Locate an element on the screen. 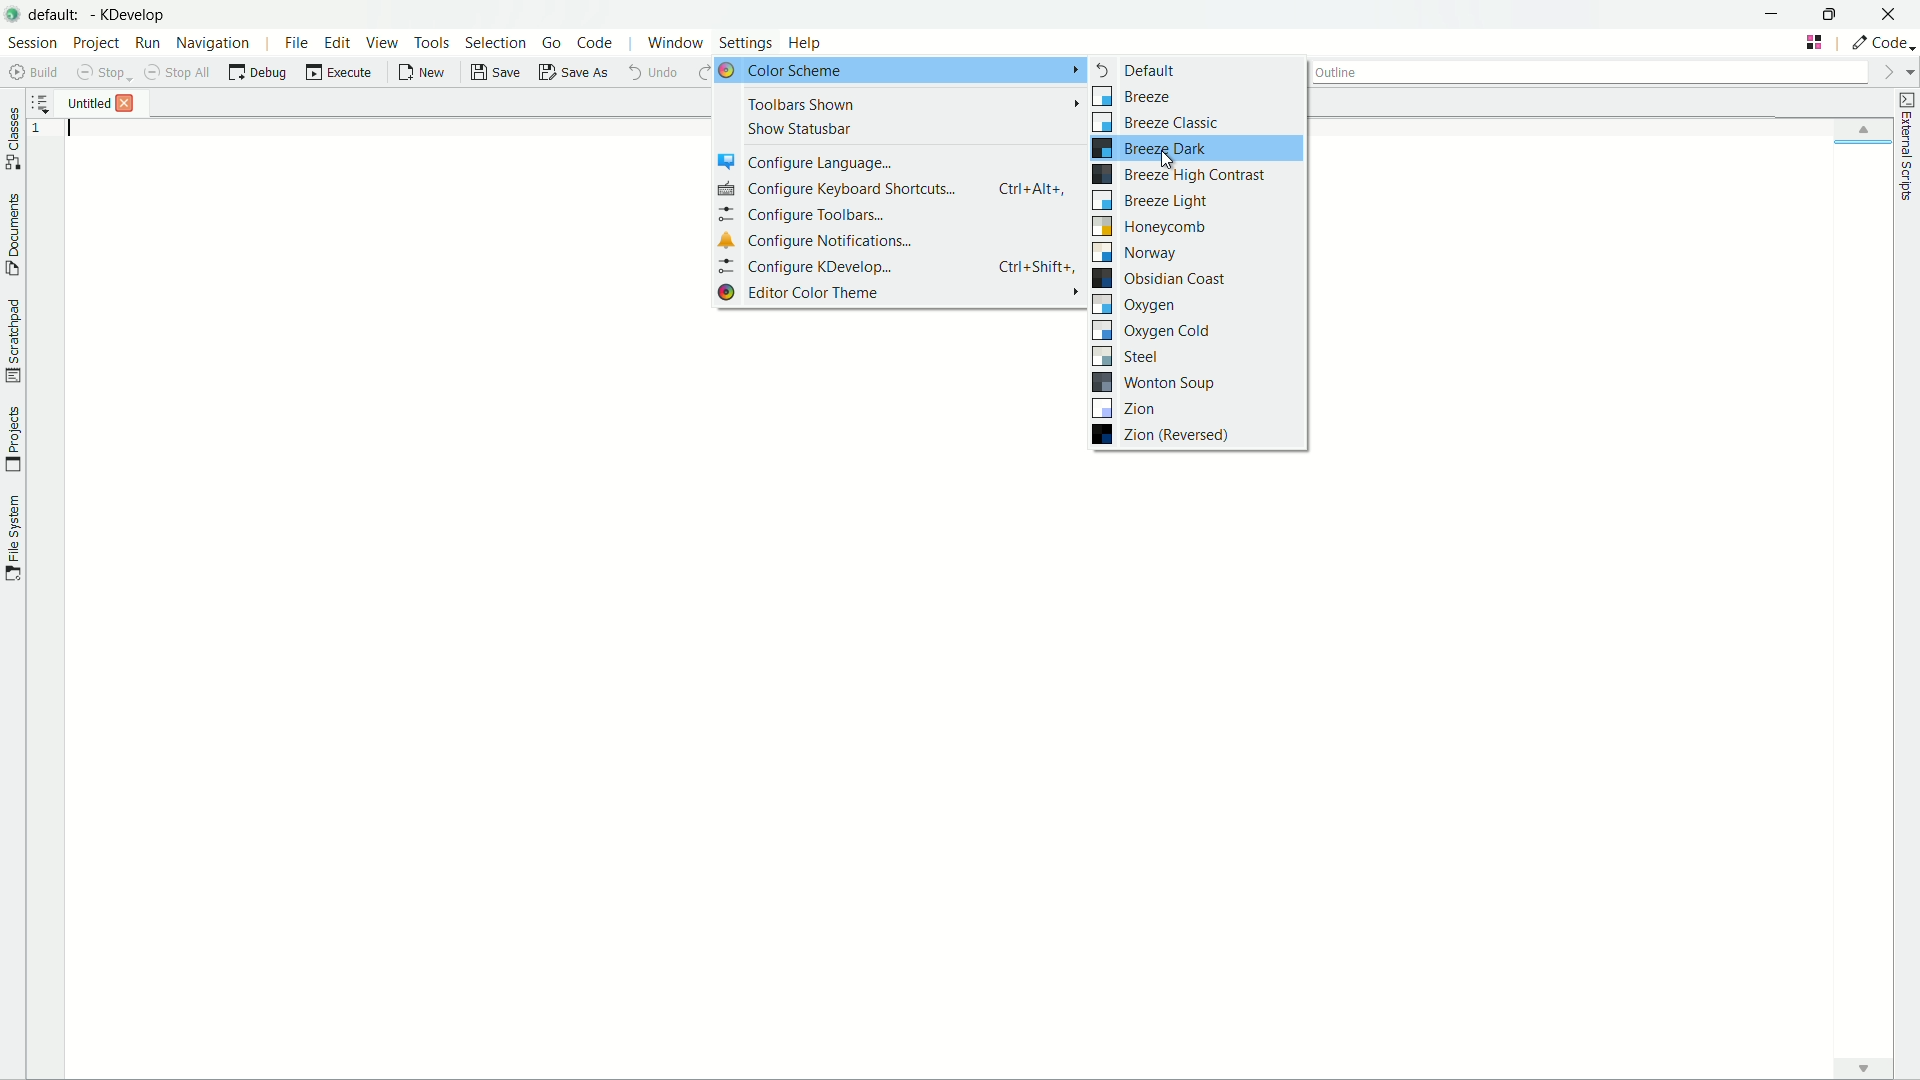  untitled is located at coordinates (91, 103).